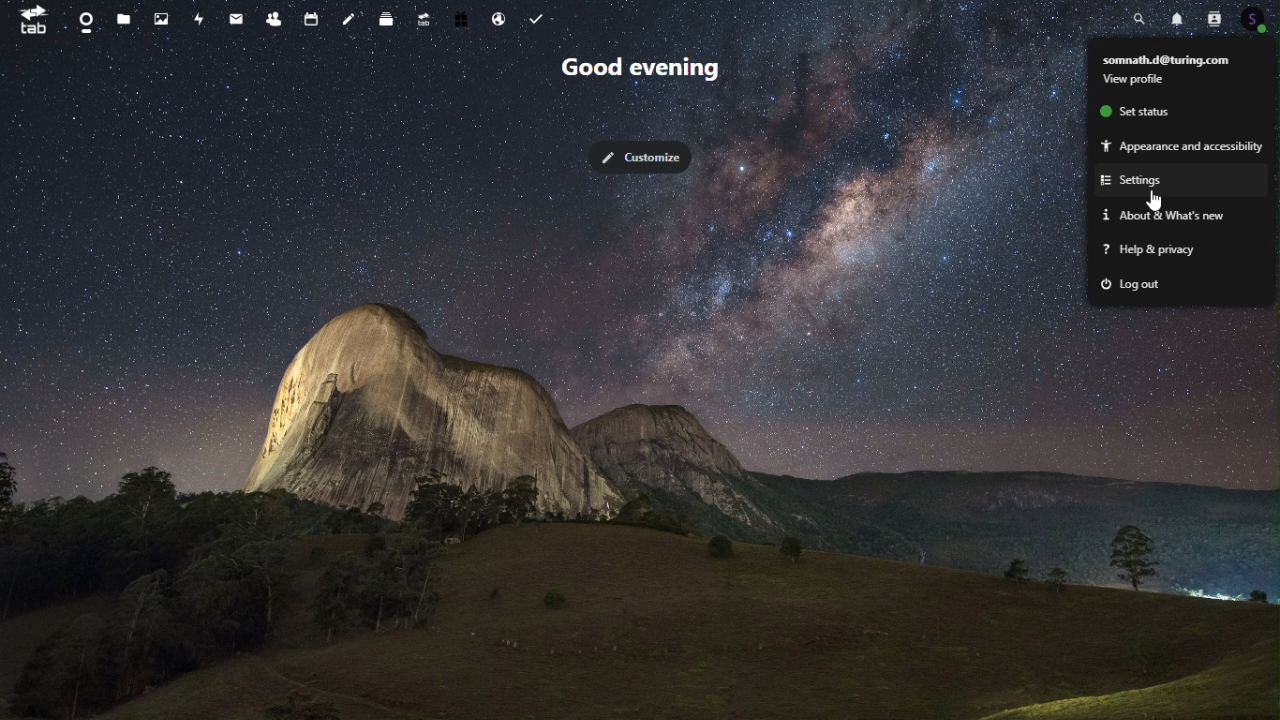 This screenshot has height=720, width=1280. I want to click on settings, so click(1149, 182).